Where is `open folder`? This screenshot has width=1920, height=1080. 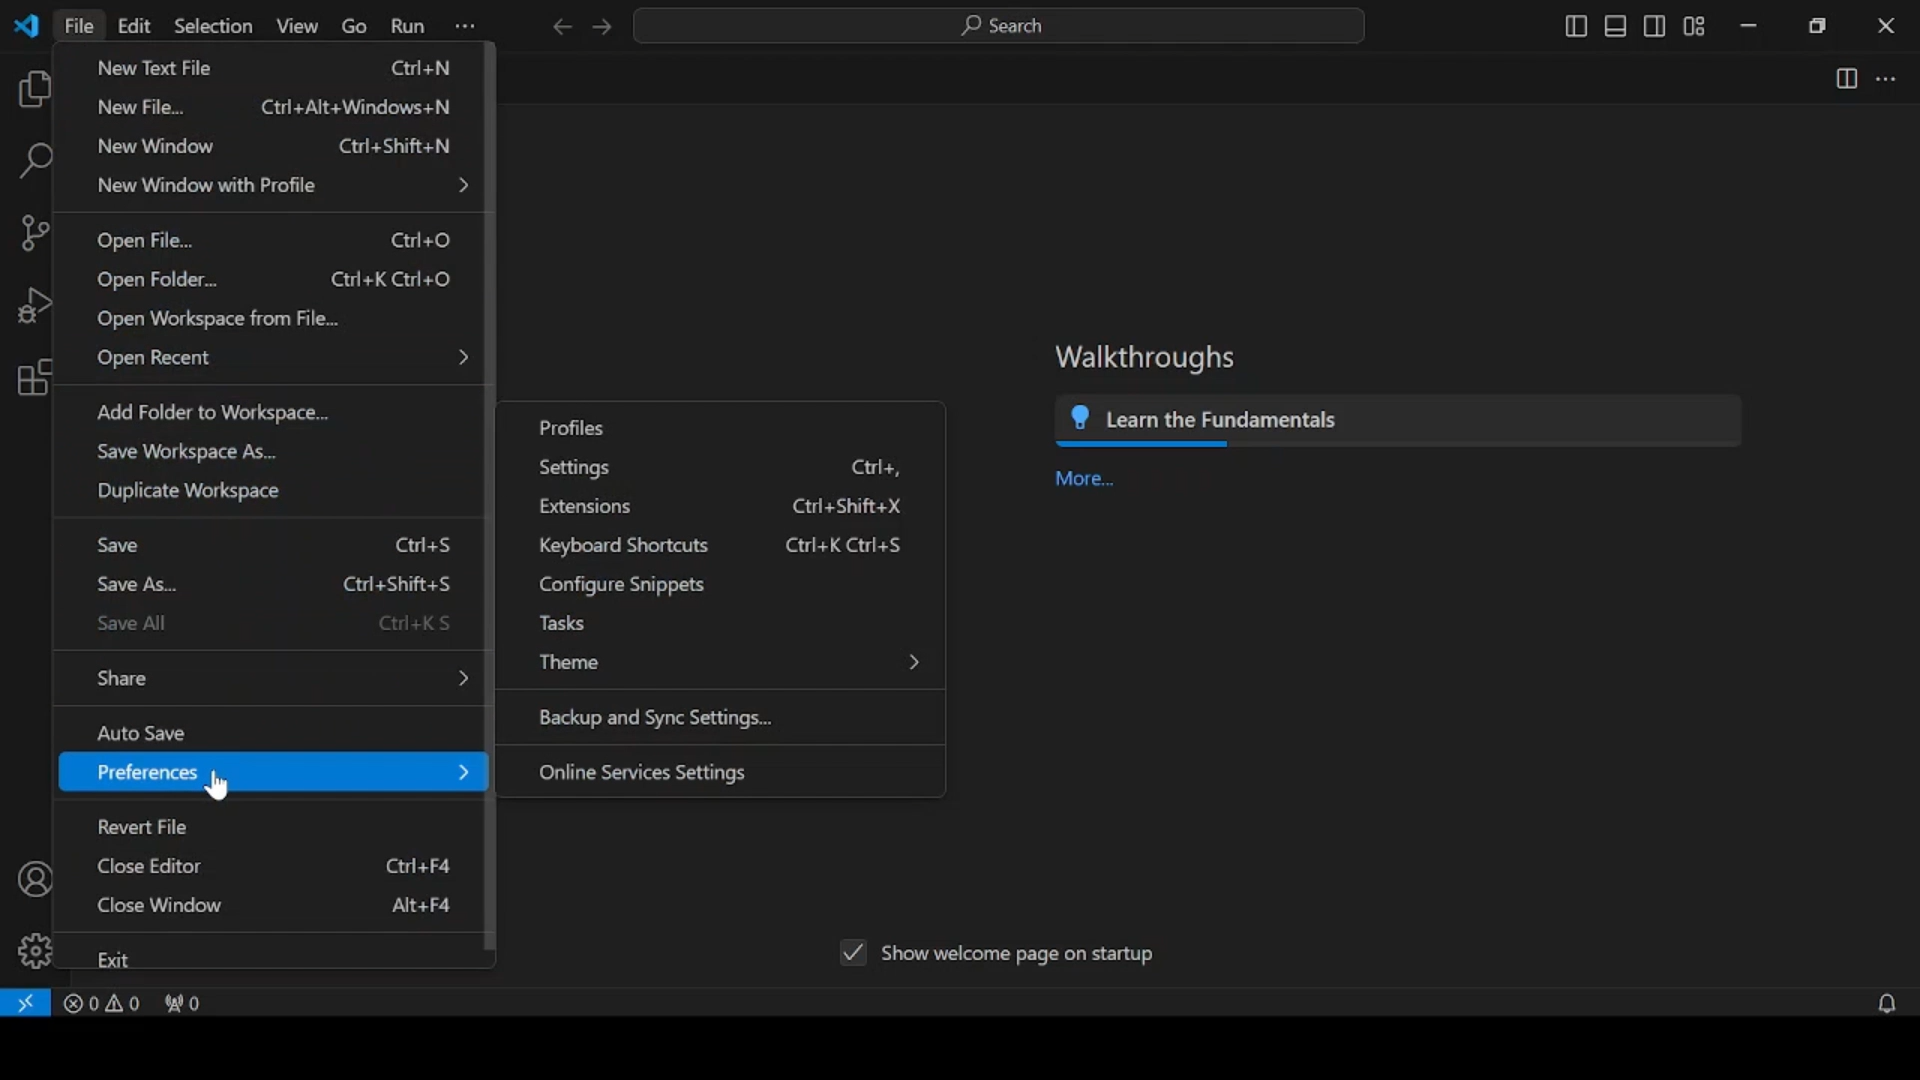 open folder is located at coordinates (159, 280).